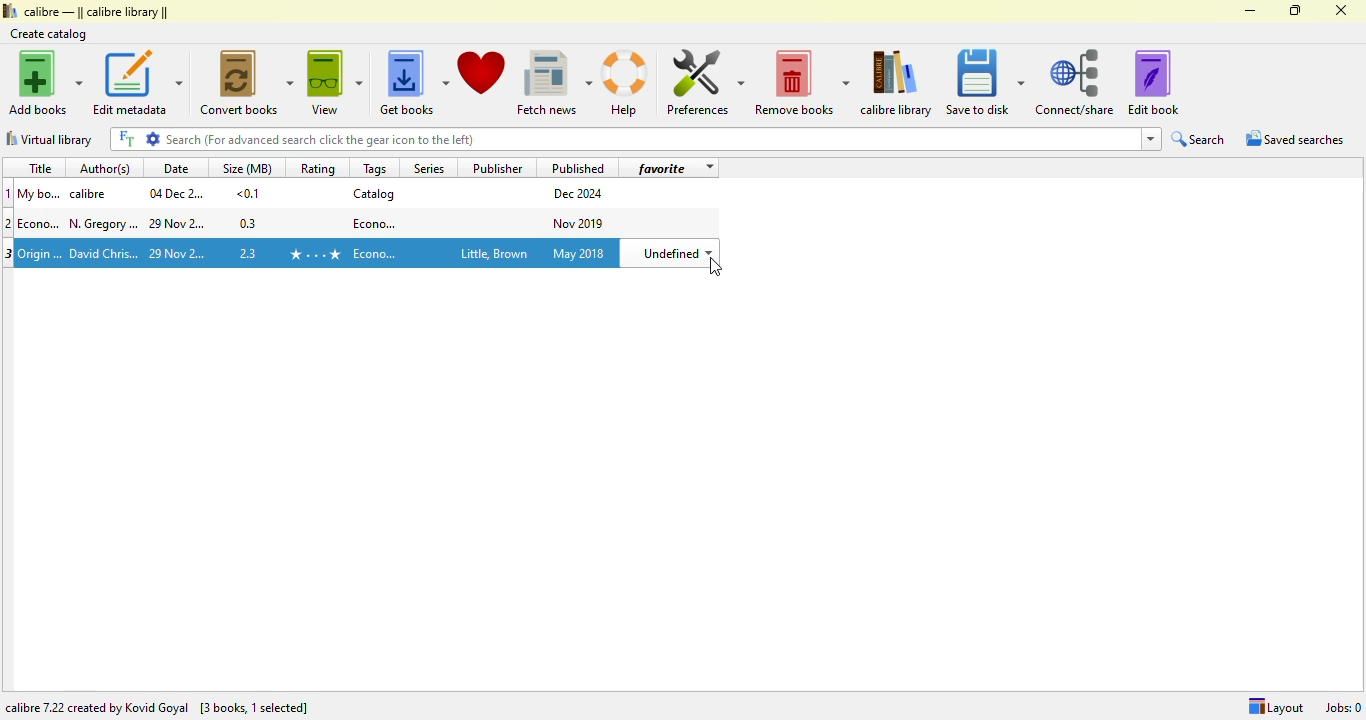 Image resolution: width=1366 pixels, height=720 pixels. What do you see at coordinates (492, 255) in the screenshot?
I see `publisher` at bounding box center [492, 255].